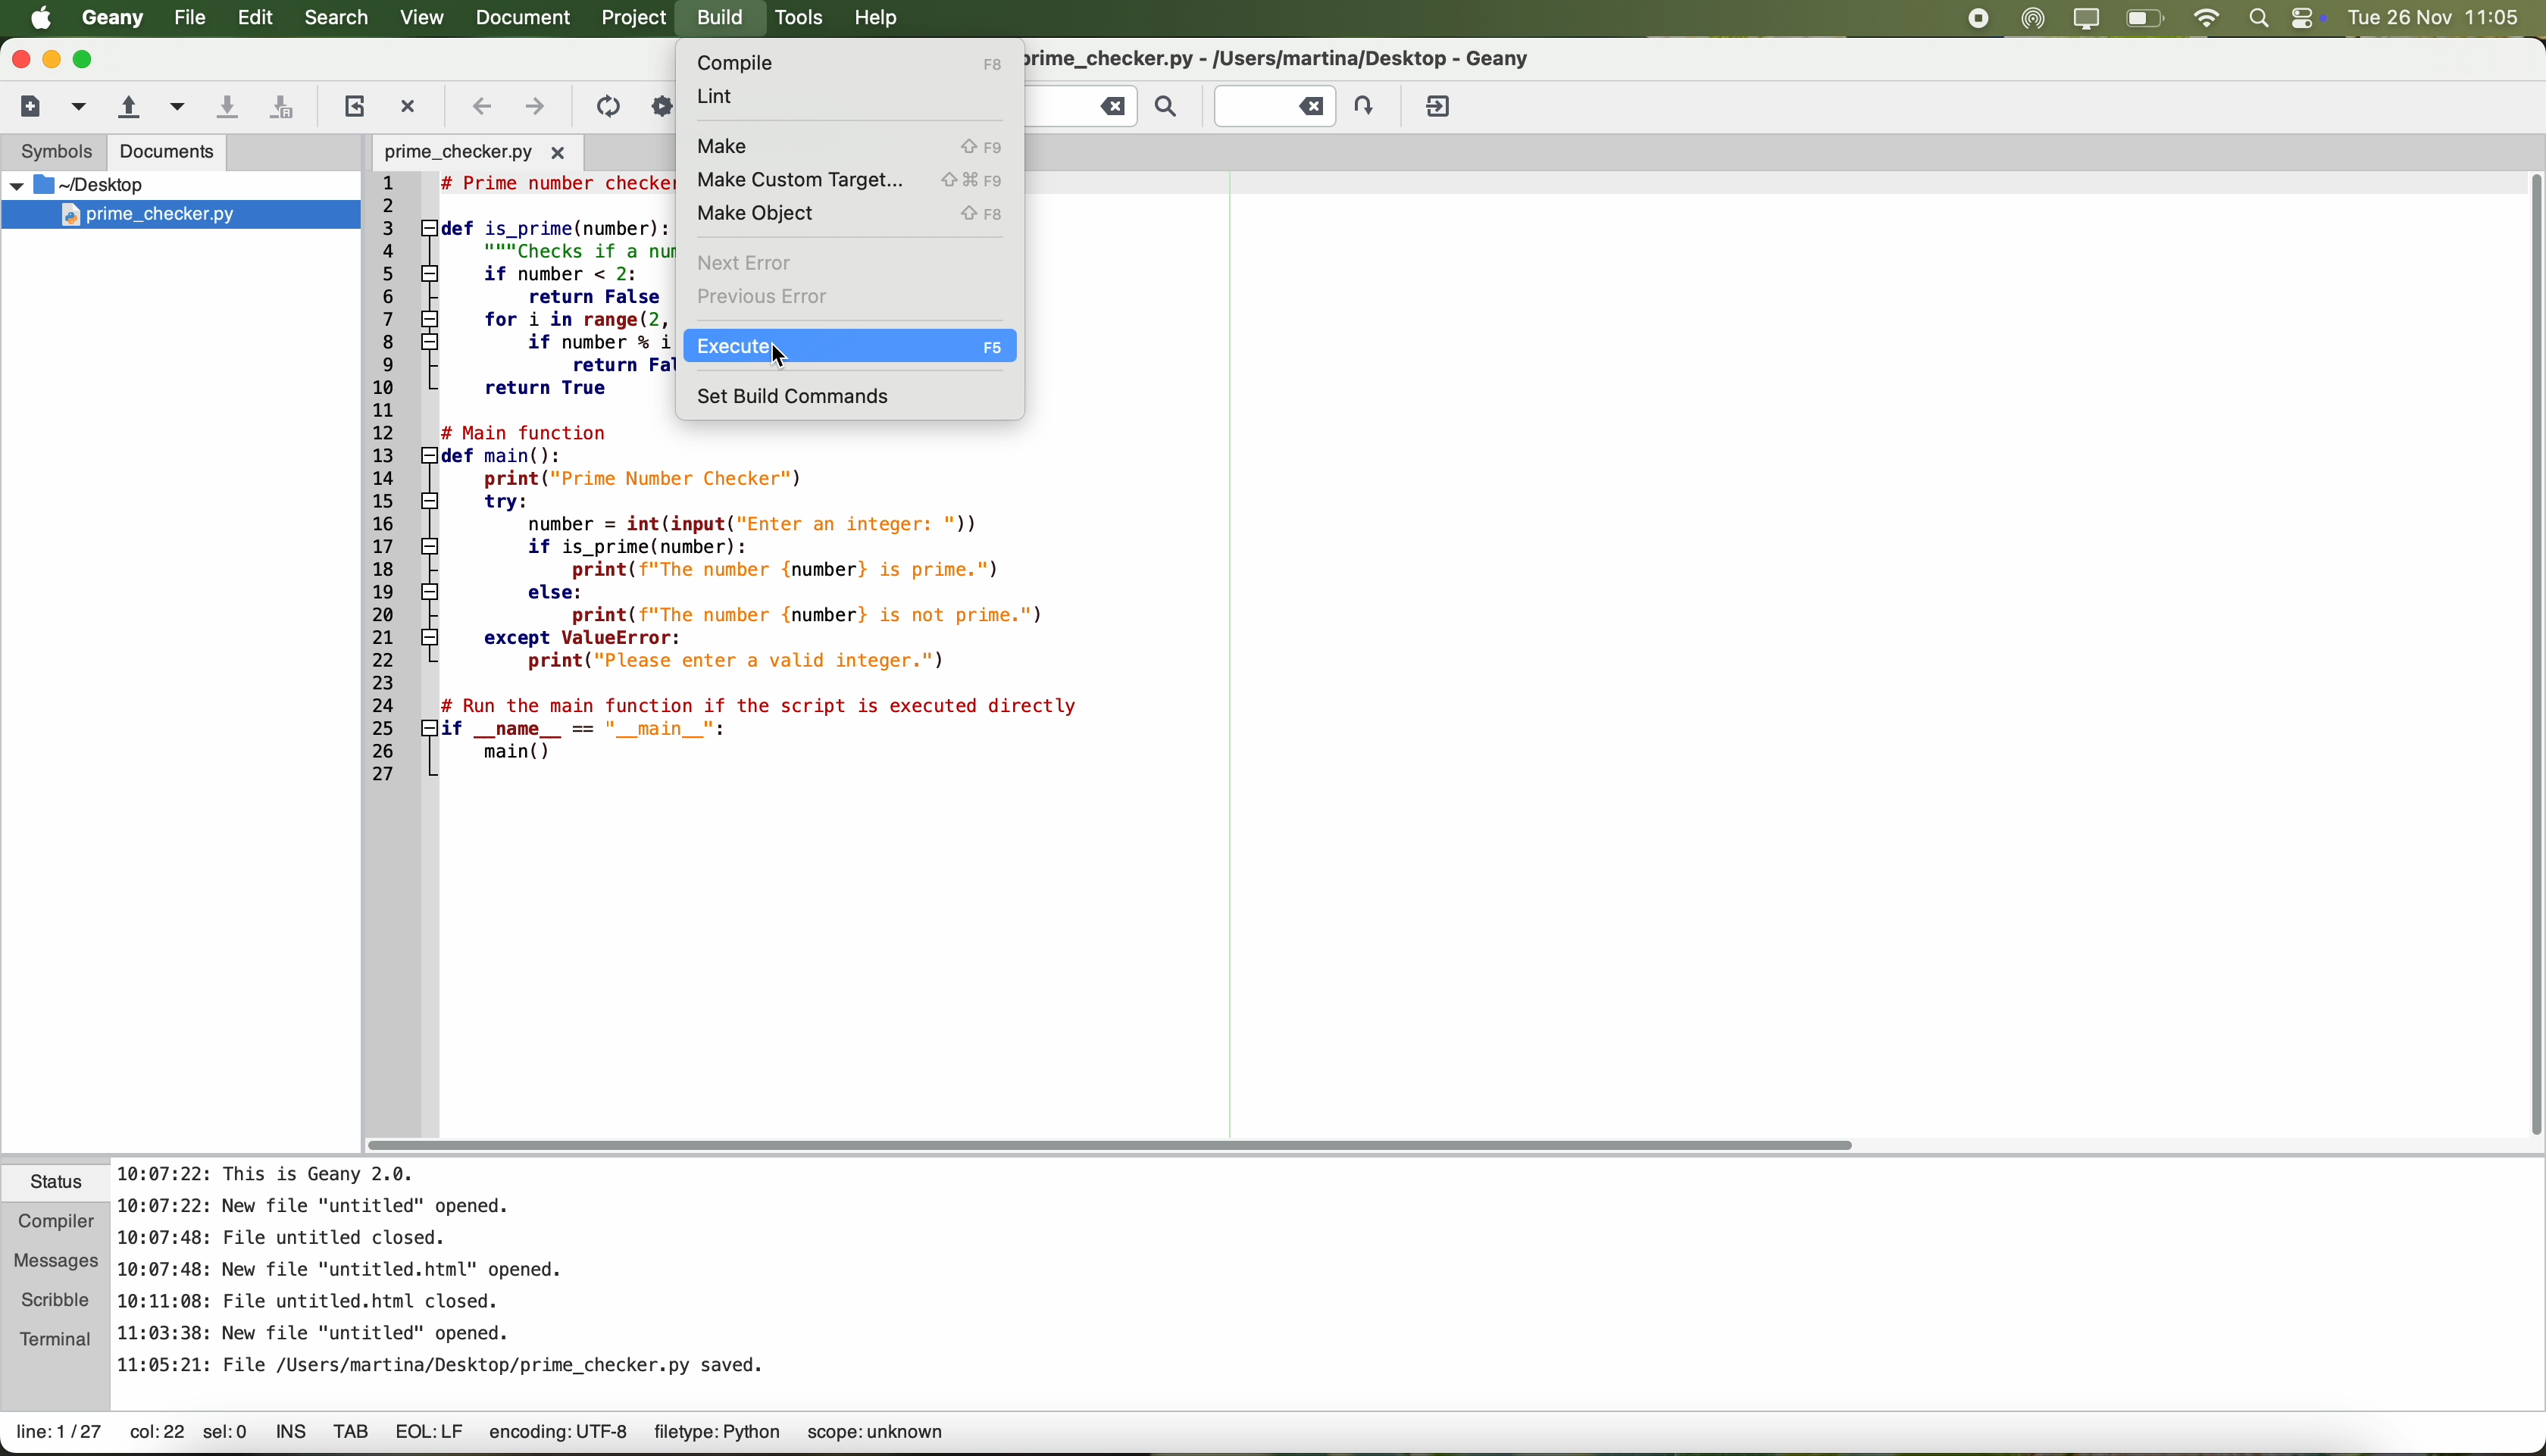  What do you see at coordinates (512, 1436) in the screenshot?
I see `data` at bounding box center [512, 1436].